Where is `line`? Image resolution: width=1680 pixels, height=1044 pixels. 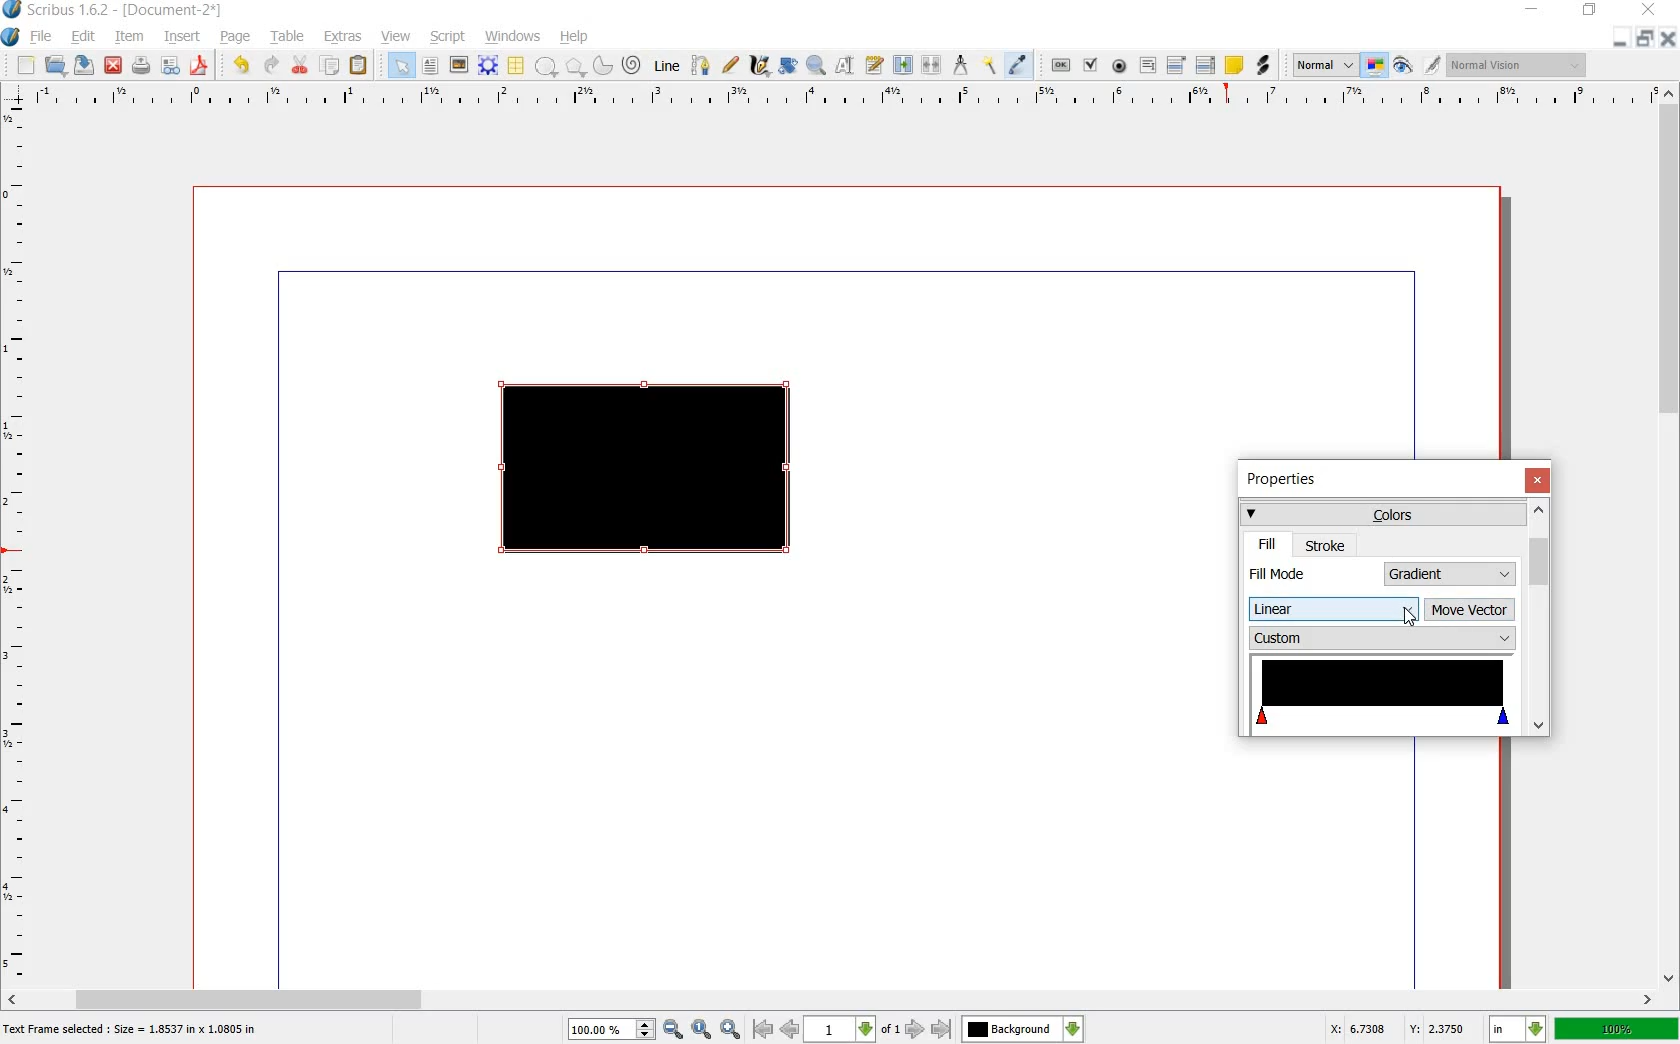
line is located at coordinates (669, 67).